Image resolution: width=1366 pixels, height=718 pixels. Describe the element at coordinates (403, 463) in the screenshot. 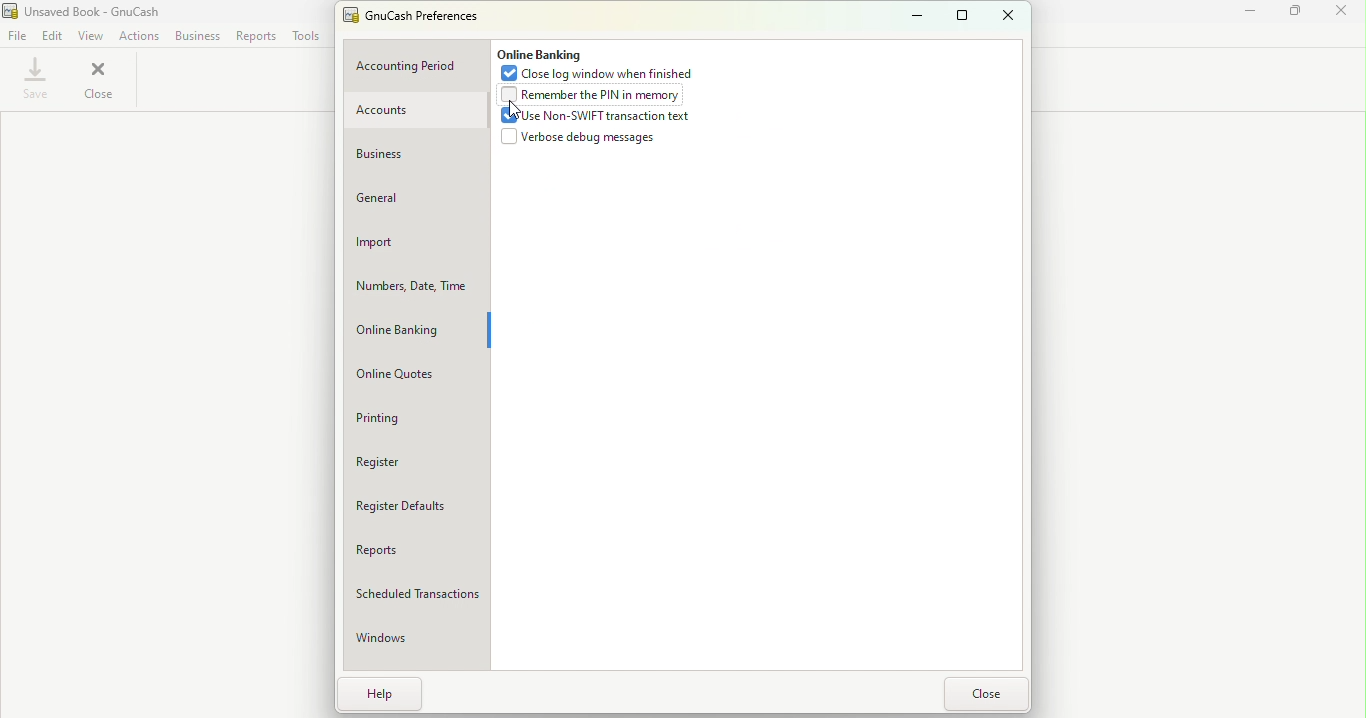

I see `Register` at that location.